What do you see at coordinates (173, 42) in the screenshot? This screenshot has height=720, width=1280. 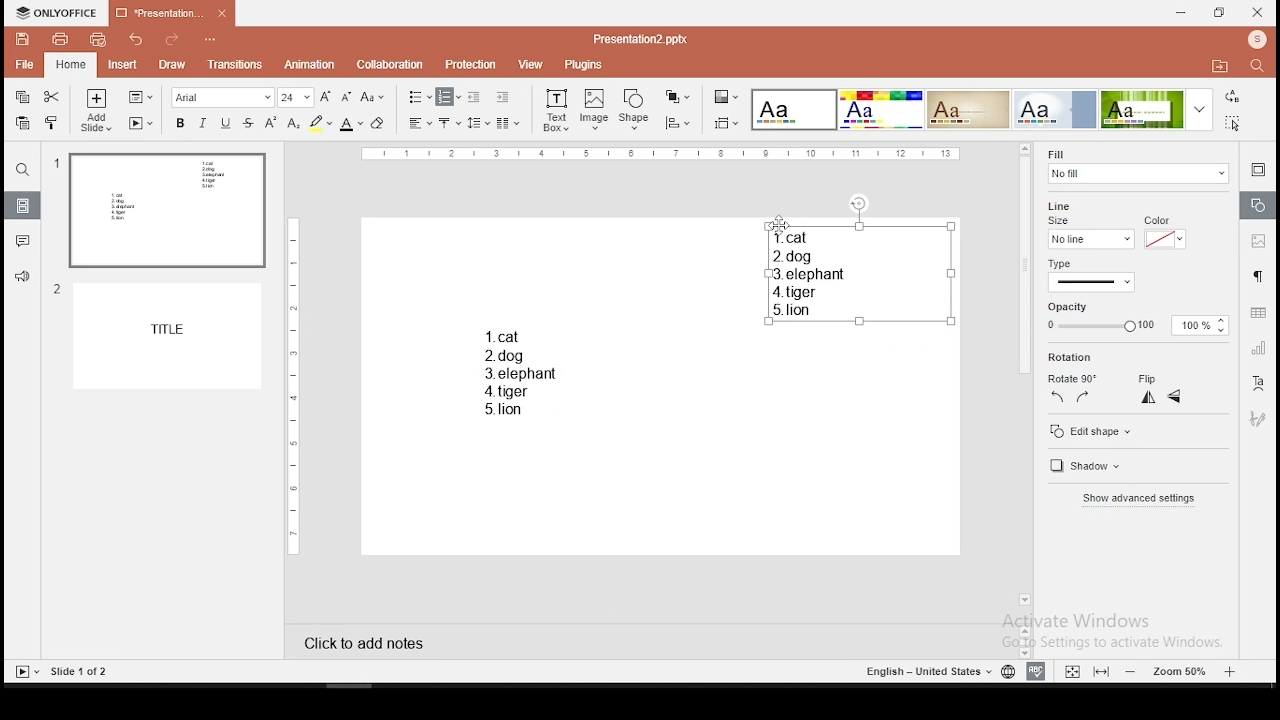 I see `redo` at bounding box center [173, 42].